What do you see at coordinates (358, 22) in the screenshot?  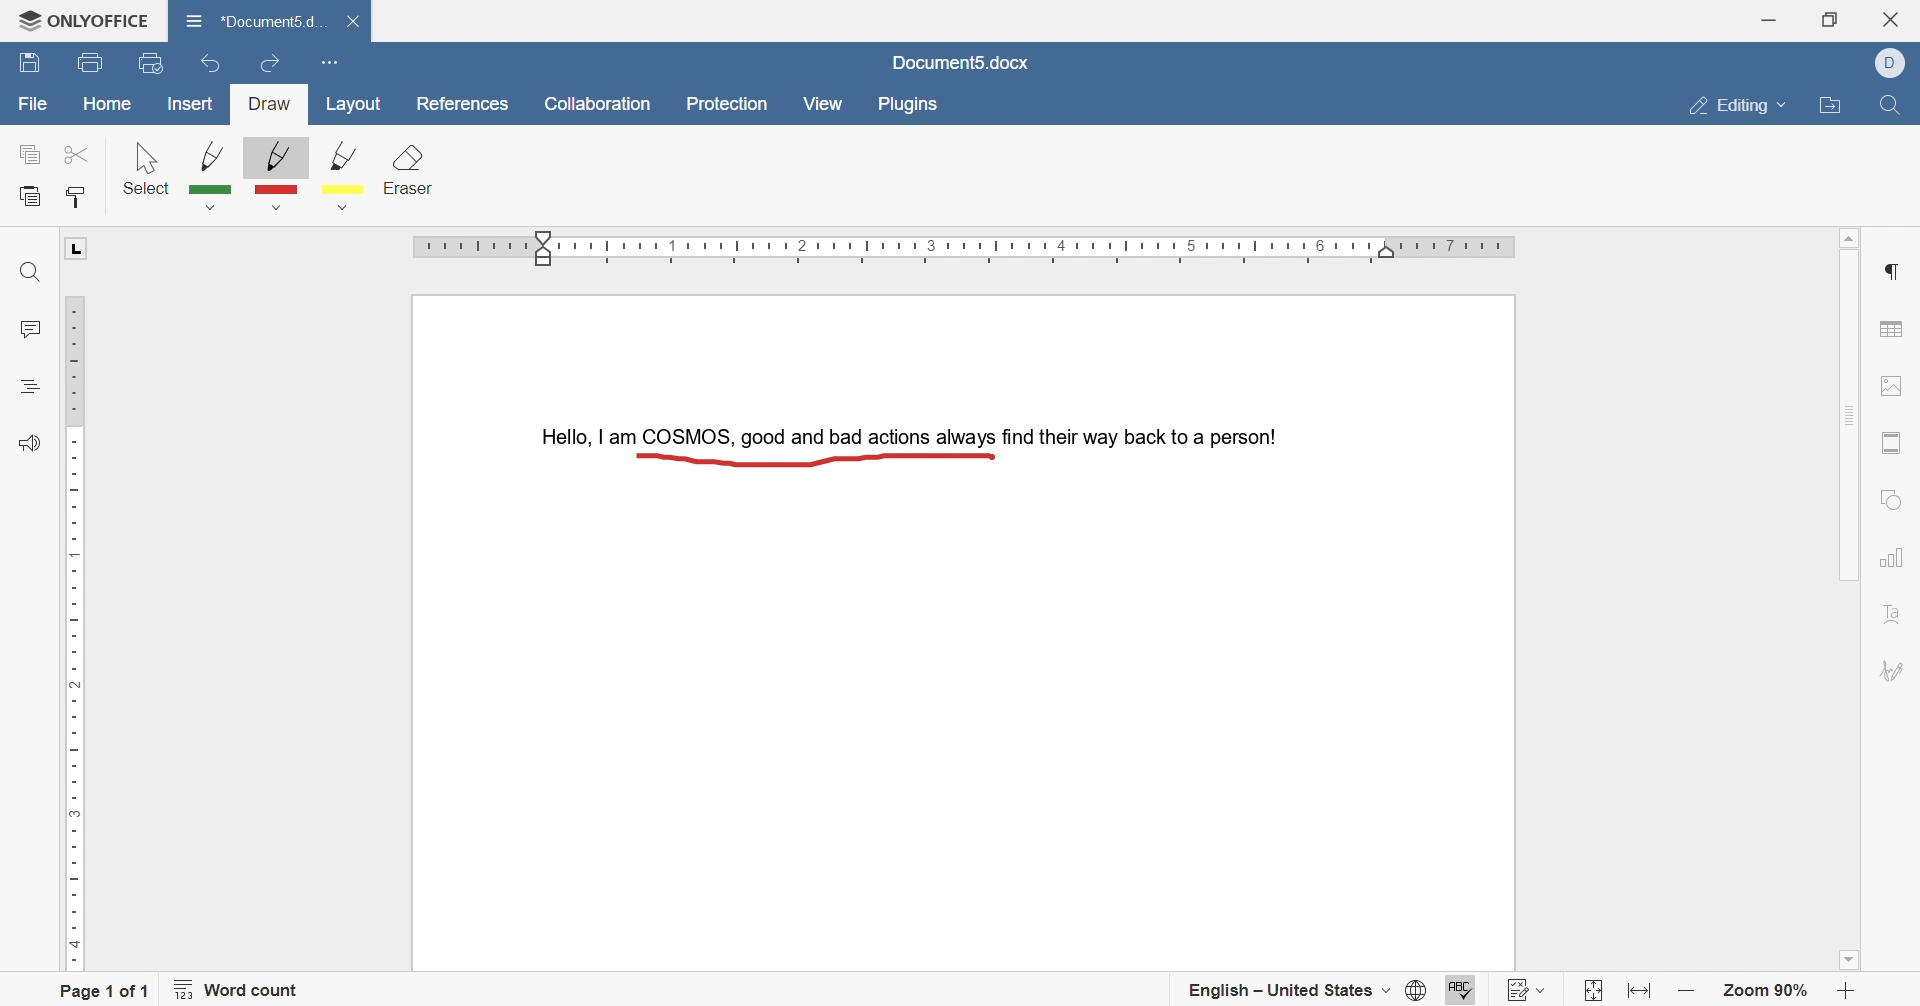 I see `close` at bounding box center [358, 22].